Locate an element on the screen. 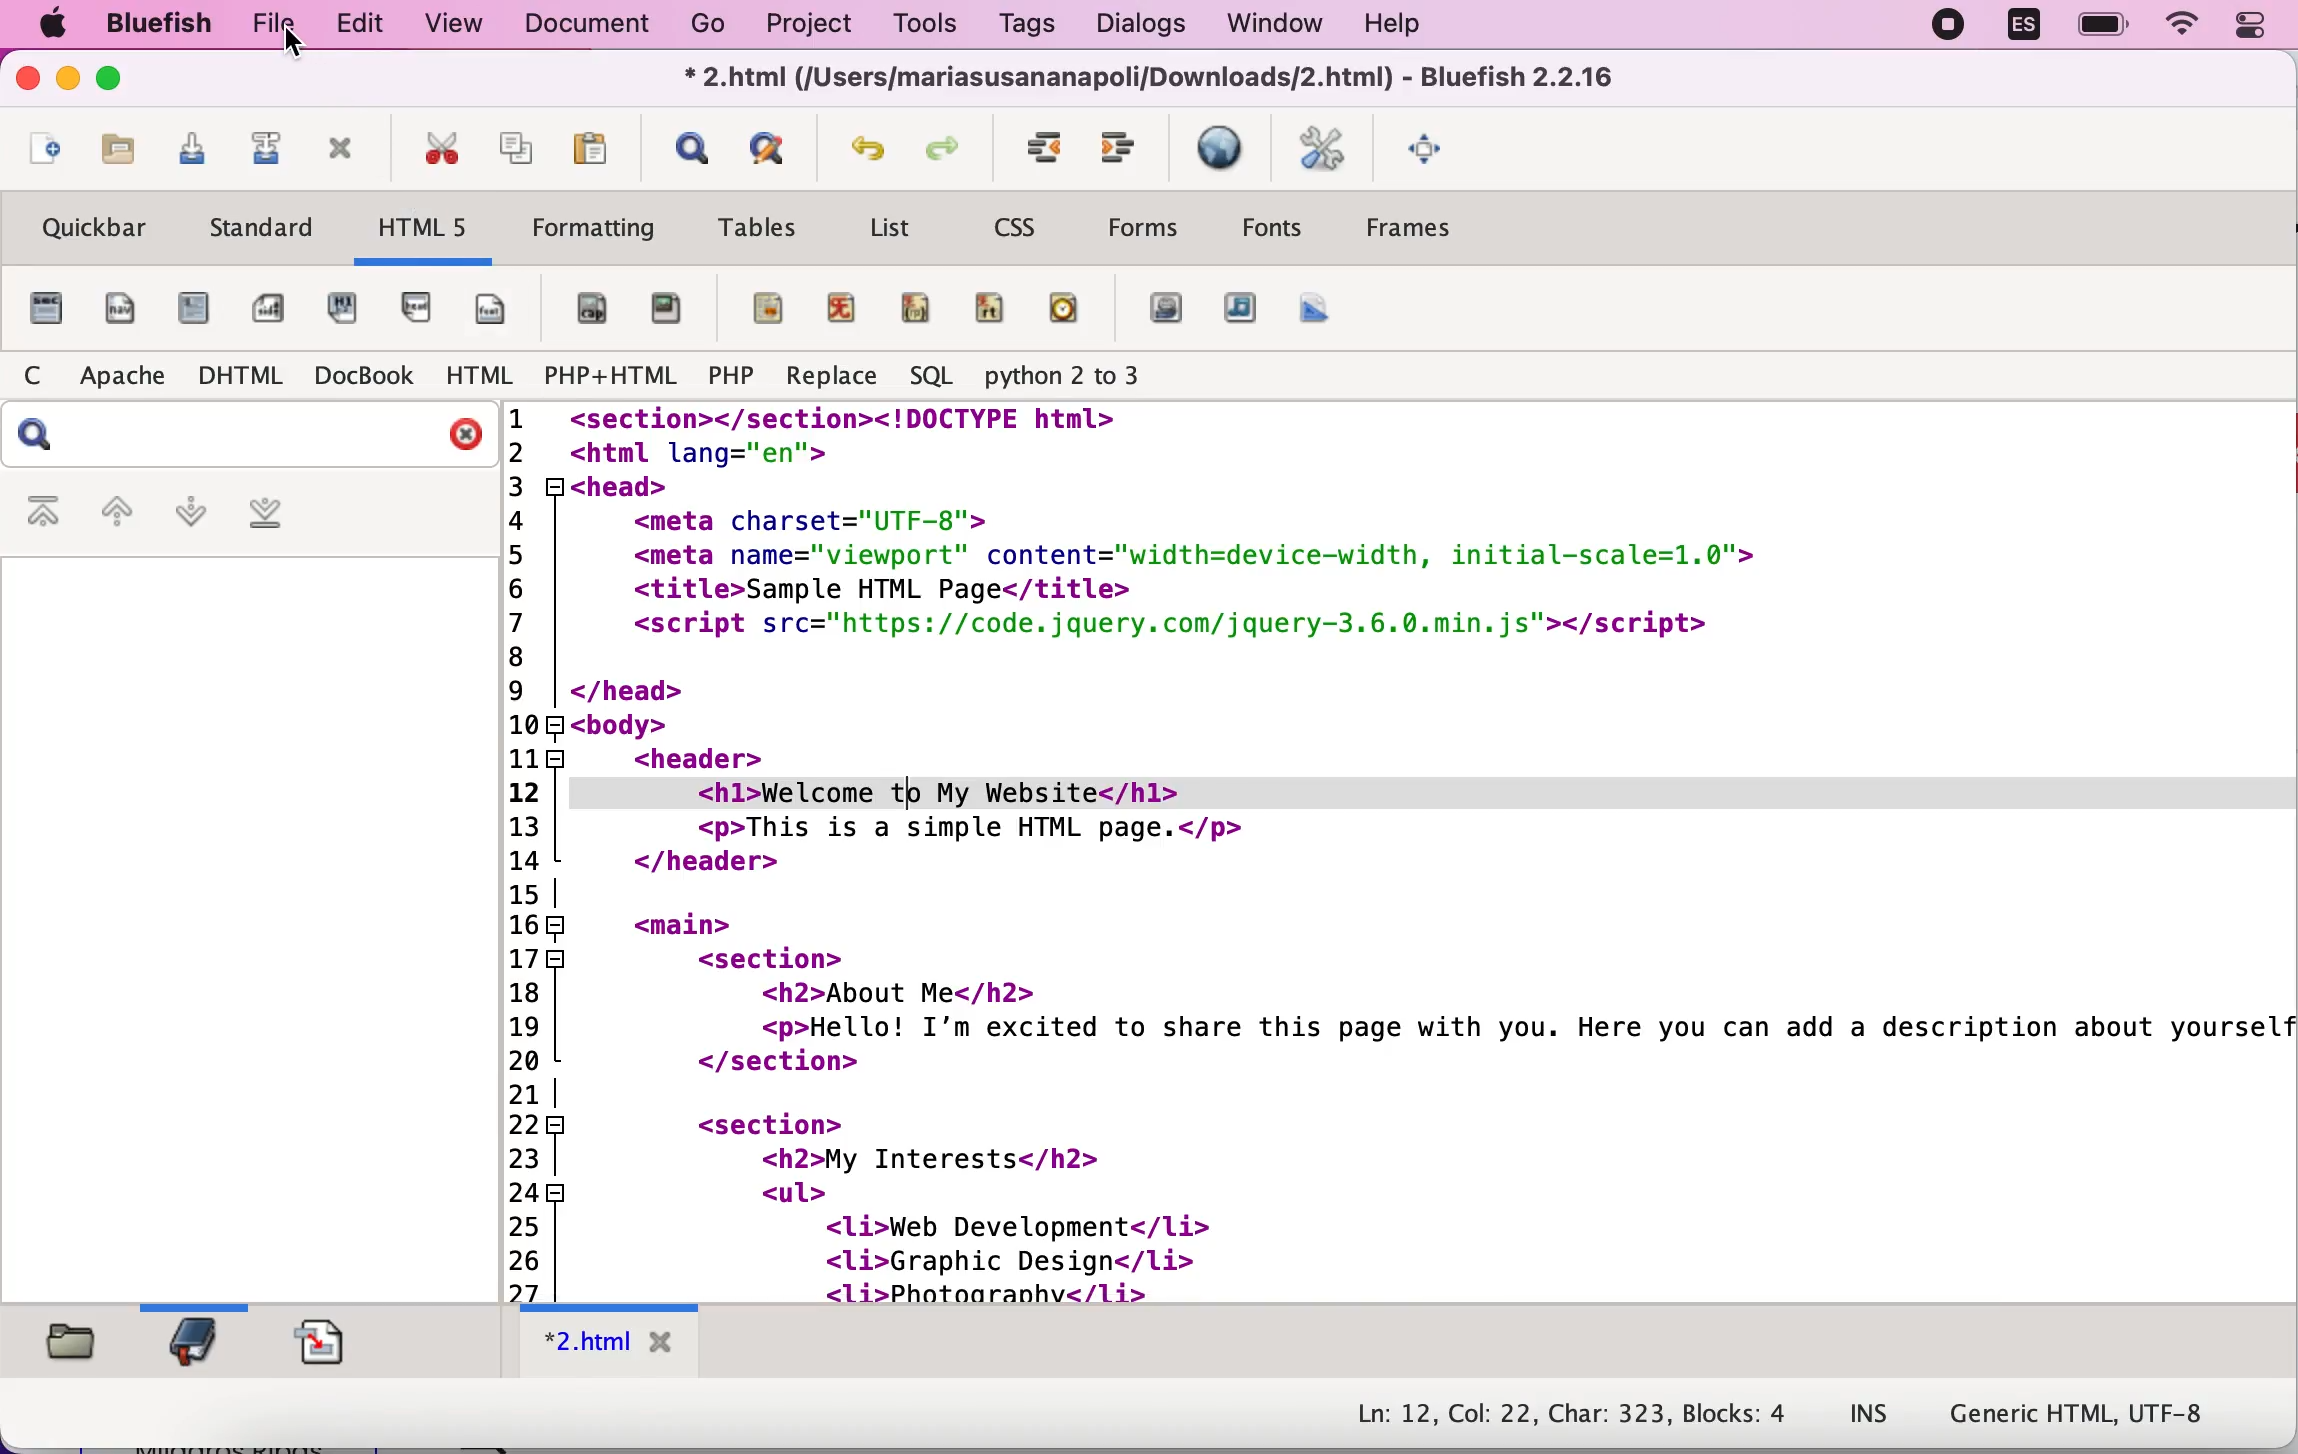  python 2 to 3 is located at coordinates (1086, 378).